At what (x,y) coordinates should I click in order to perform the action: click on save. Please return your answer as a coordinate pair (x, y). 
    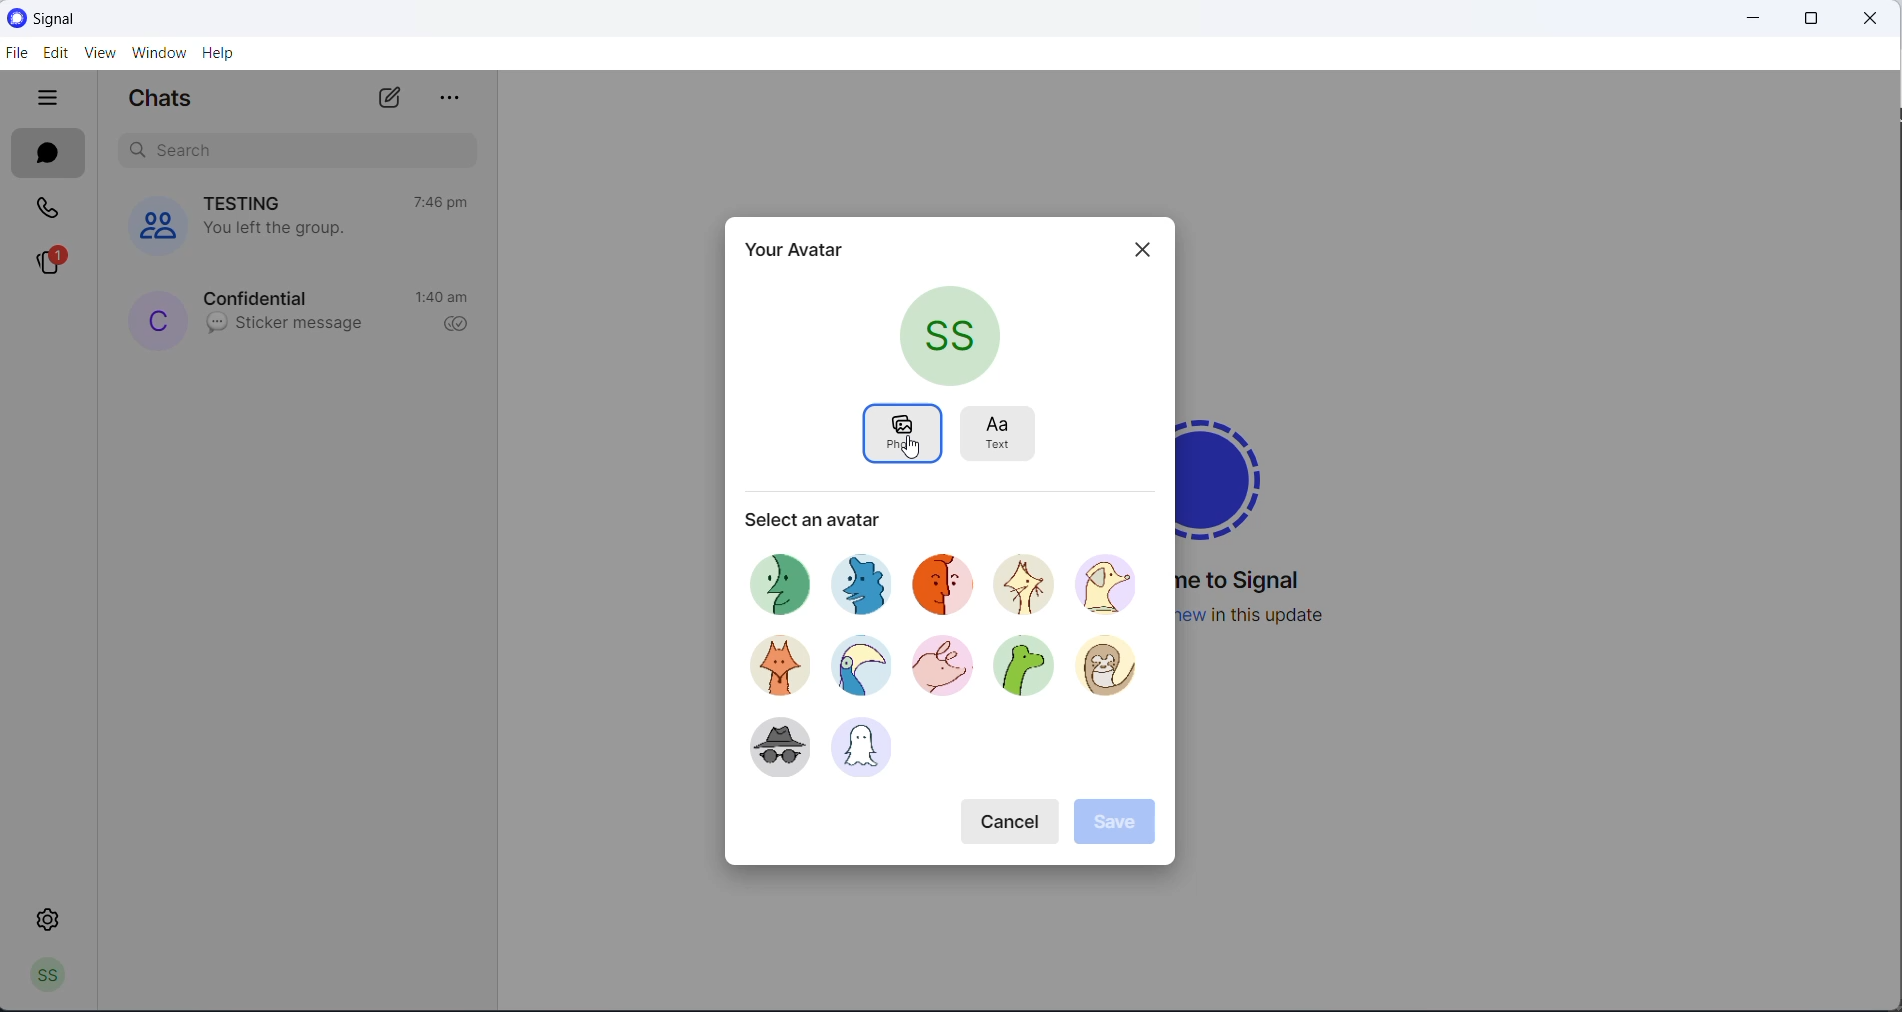
    Looking at the image, I should click on (1117, 823).